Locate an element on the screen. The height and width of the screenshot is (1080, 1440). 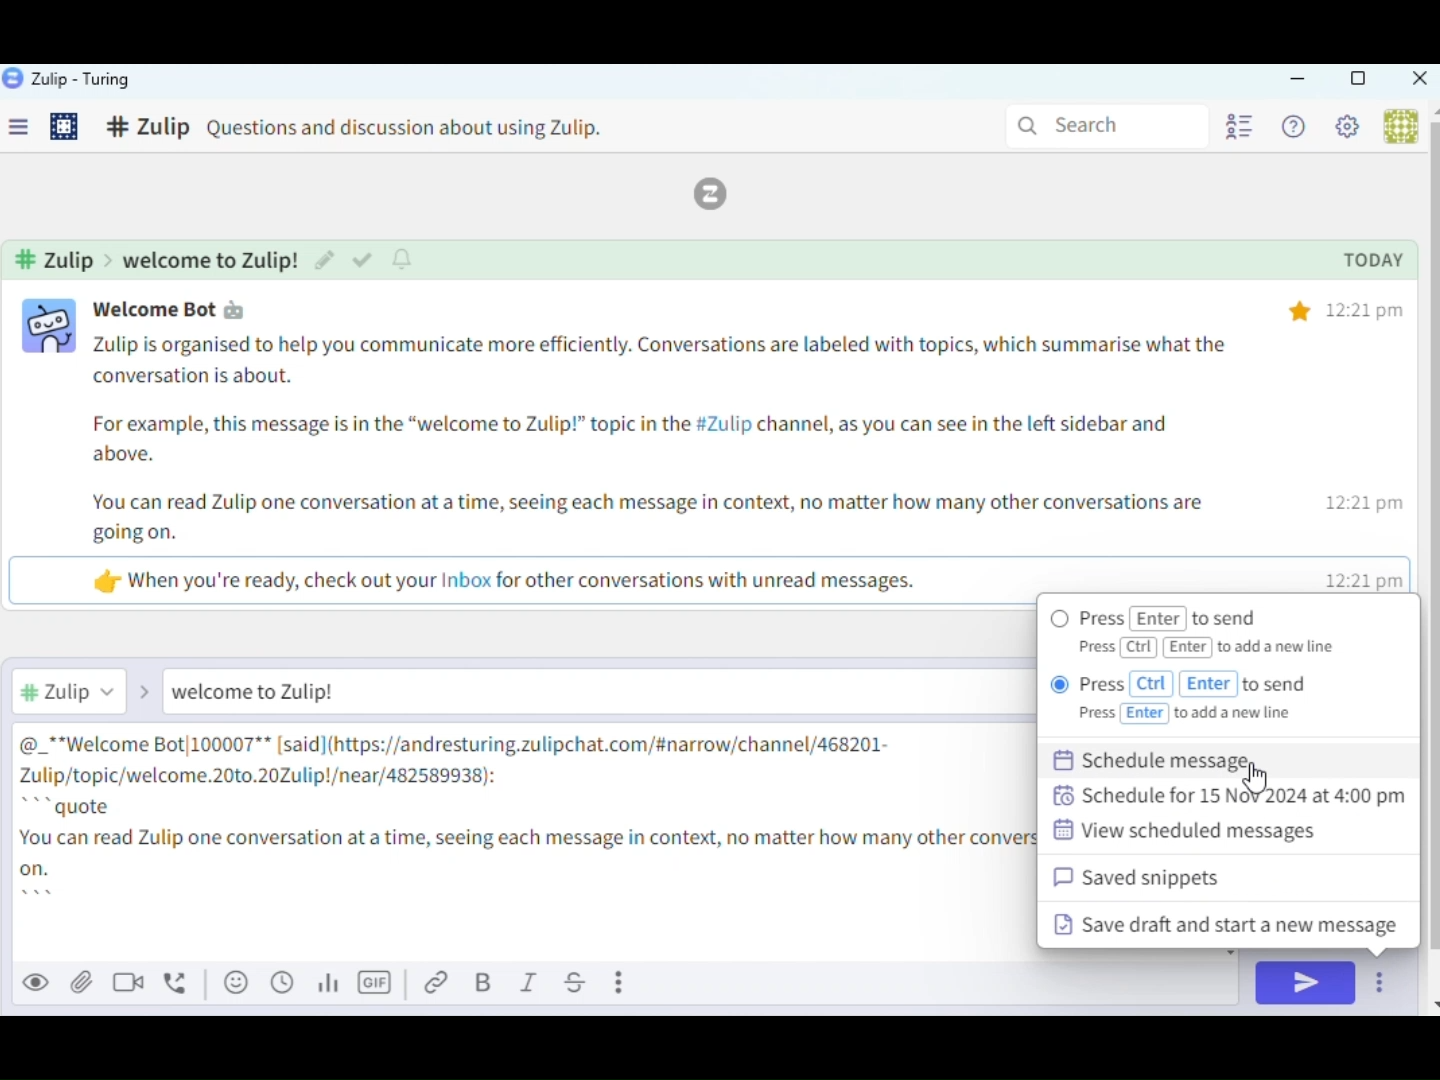
user profile is located at coordinates (51, 327).